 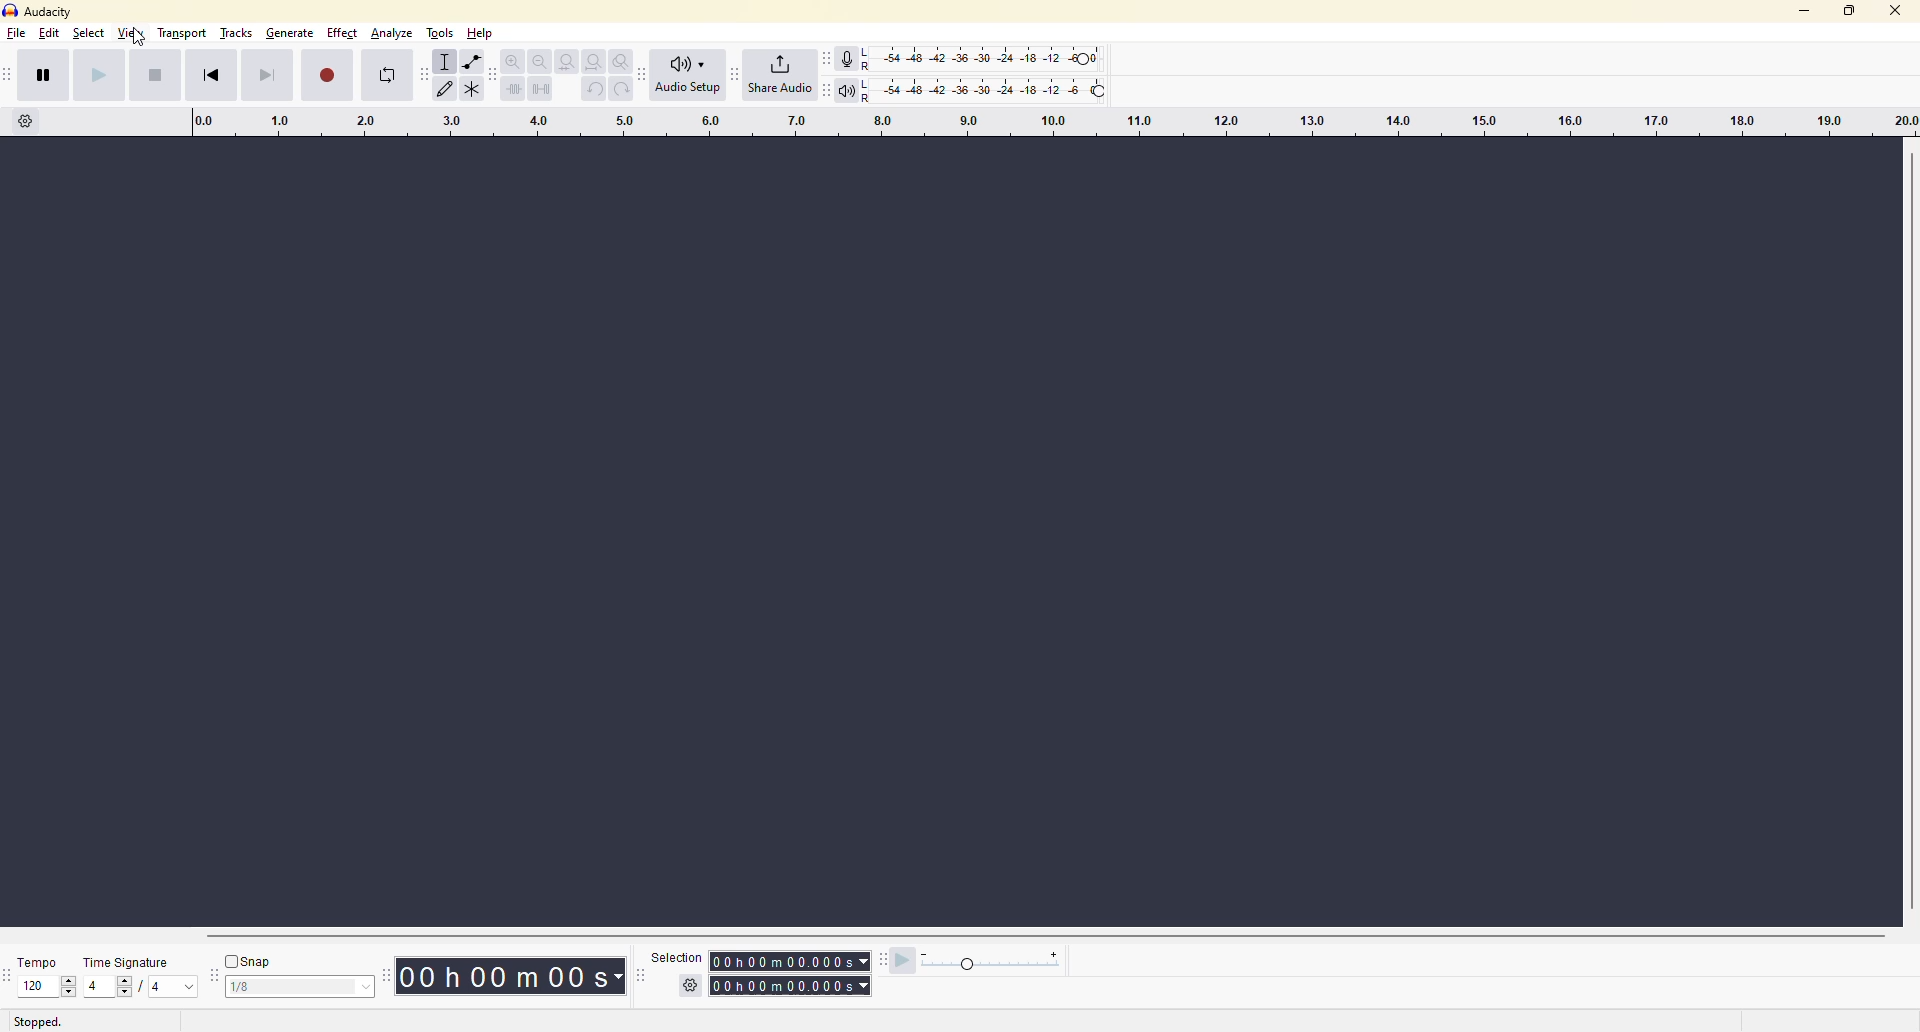 I want to click on skip to start, so click(x=213, y=76).